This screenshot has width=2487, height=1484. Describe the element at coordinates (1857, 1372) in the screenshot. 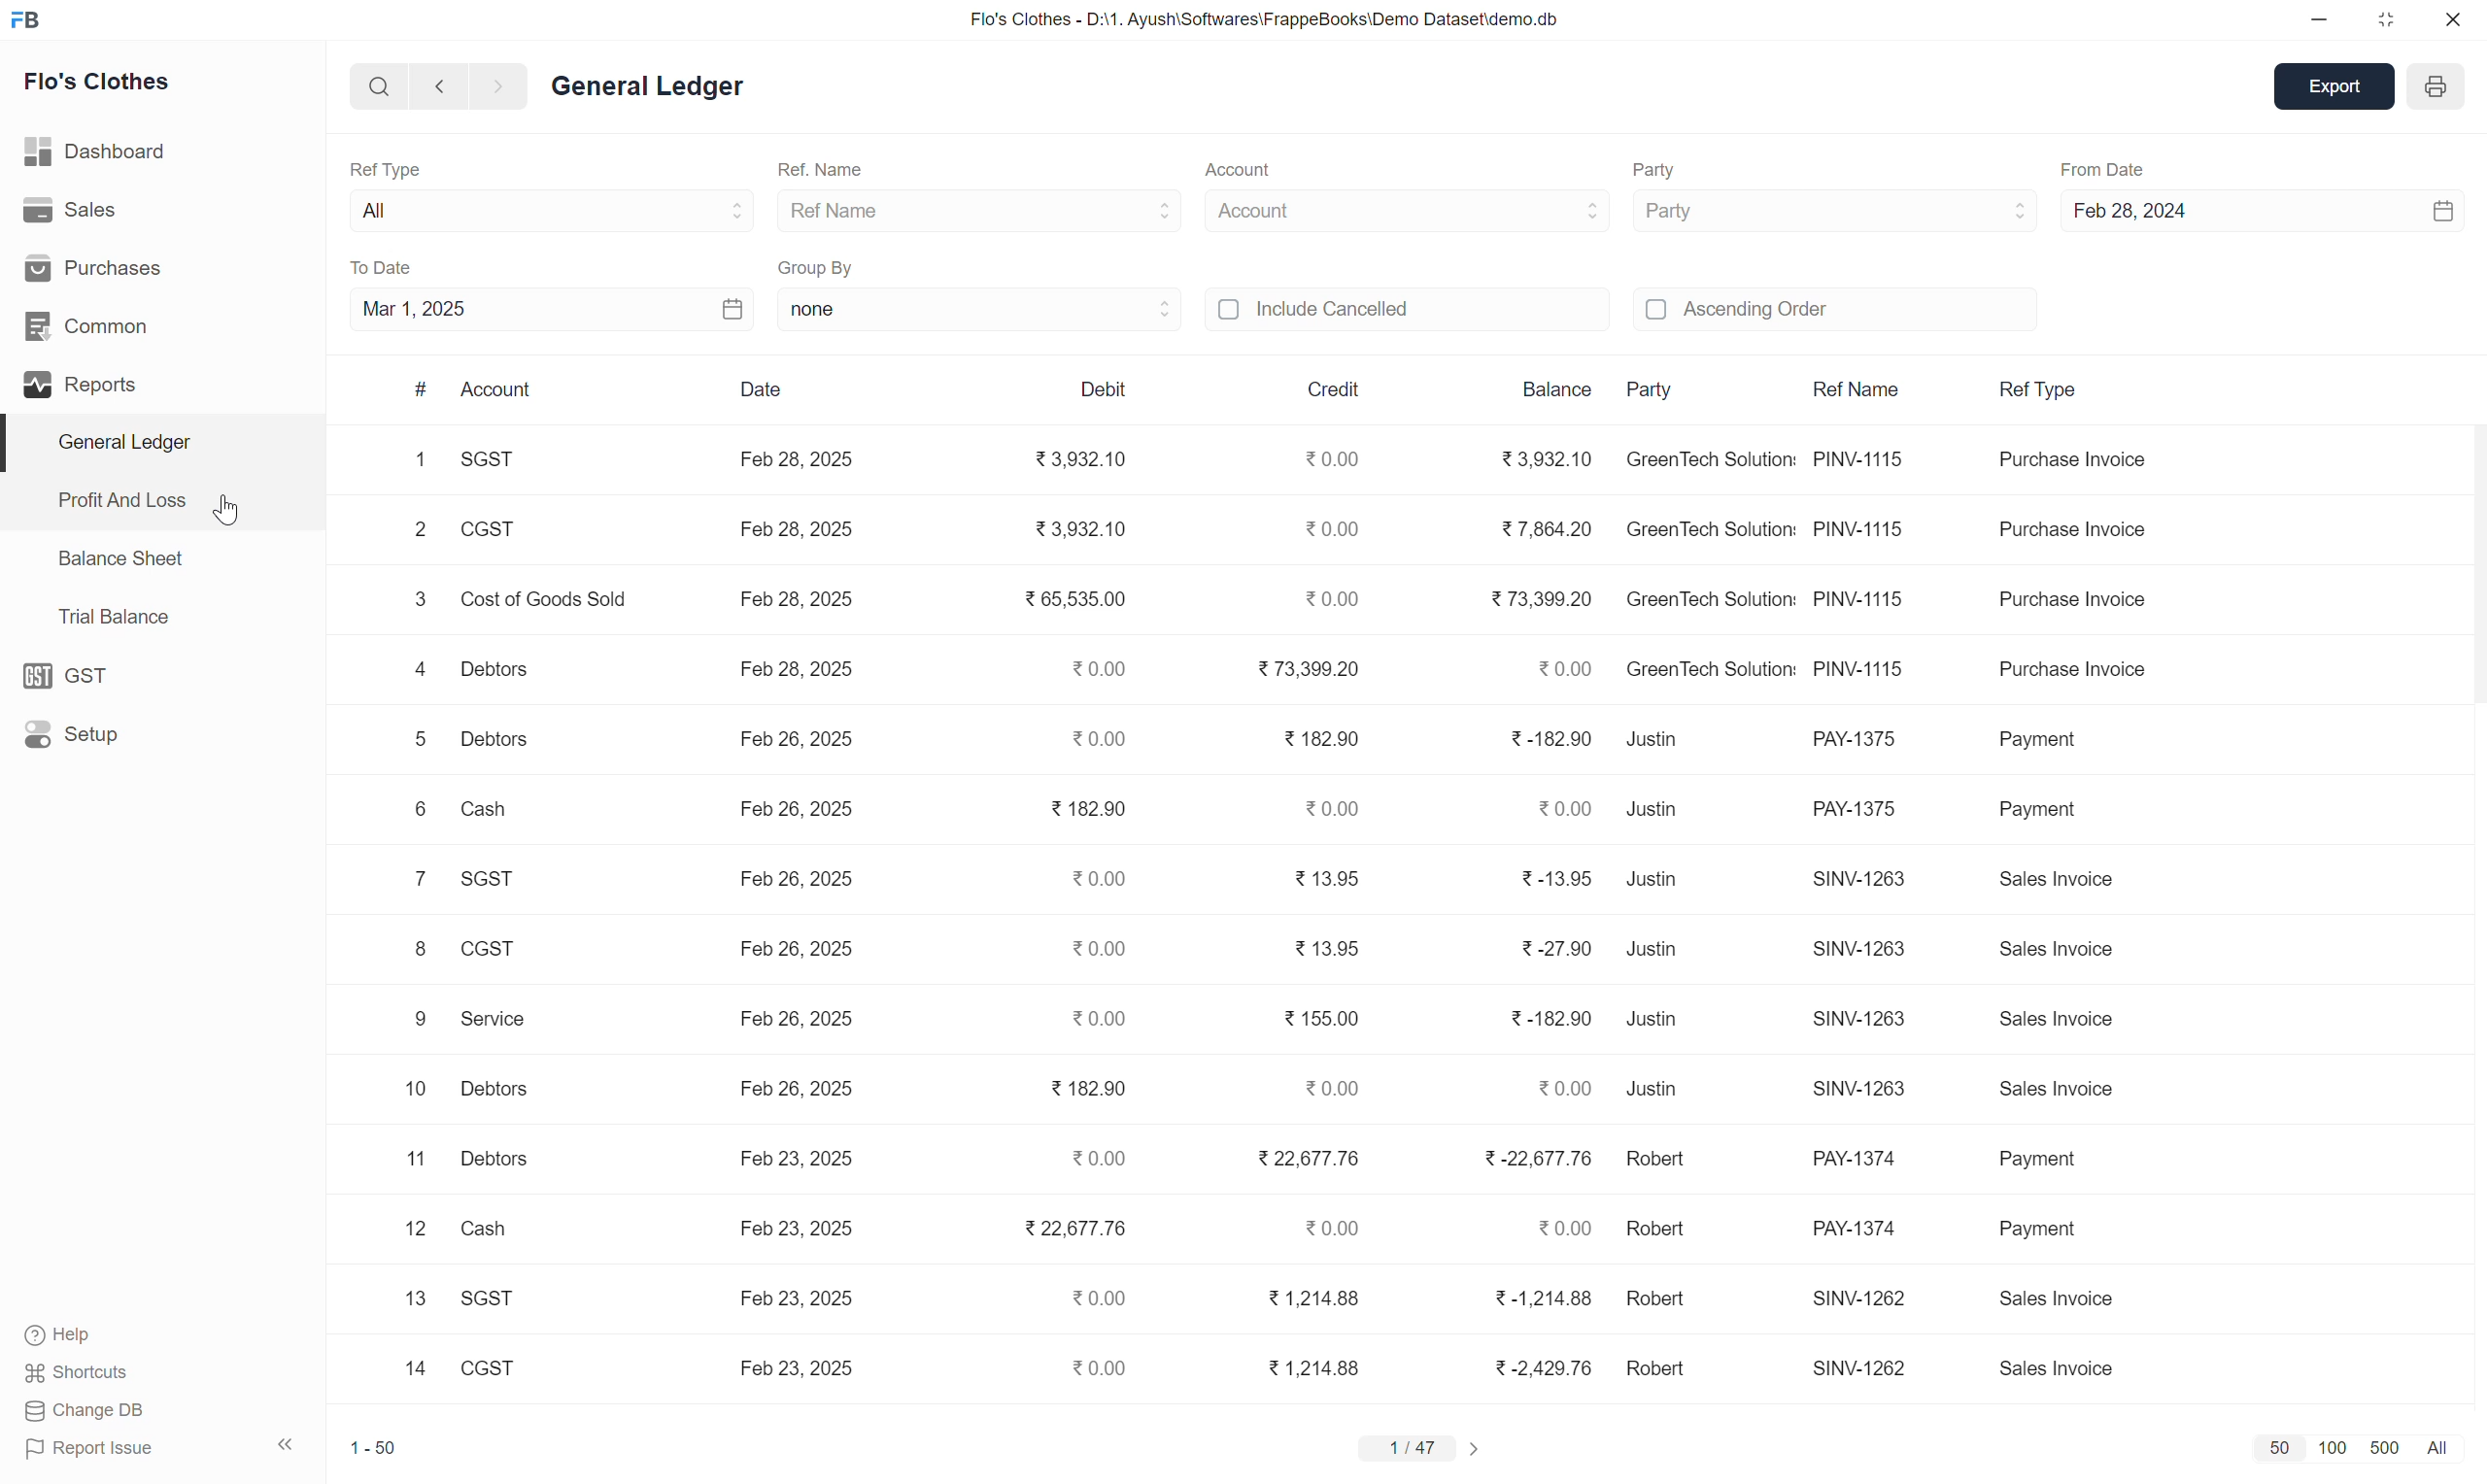

I see `SINV-1262` at that location.